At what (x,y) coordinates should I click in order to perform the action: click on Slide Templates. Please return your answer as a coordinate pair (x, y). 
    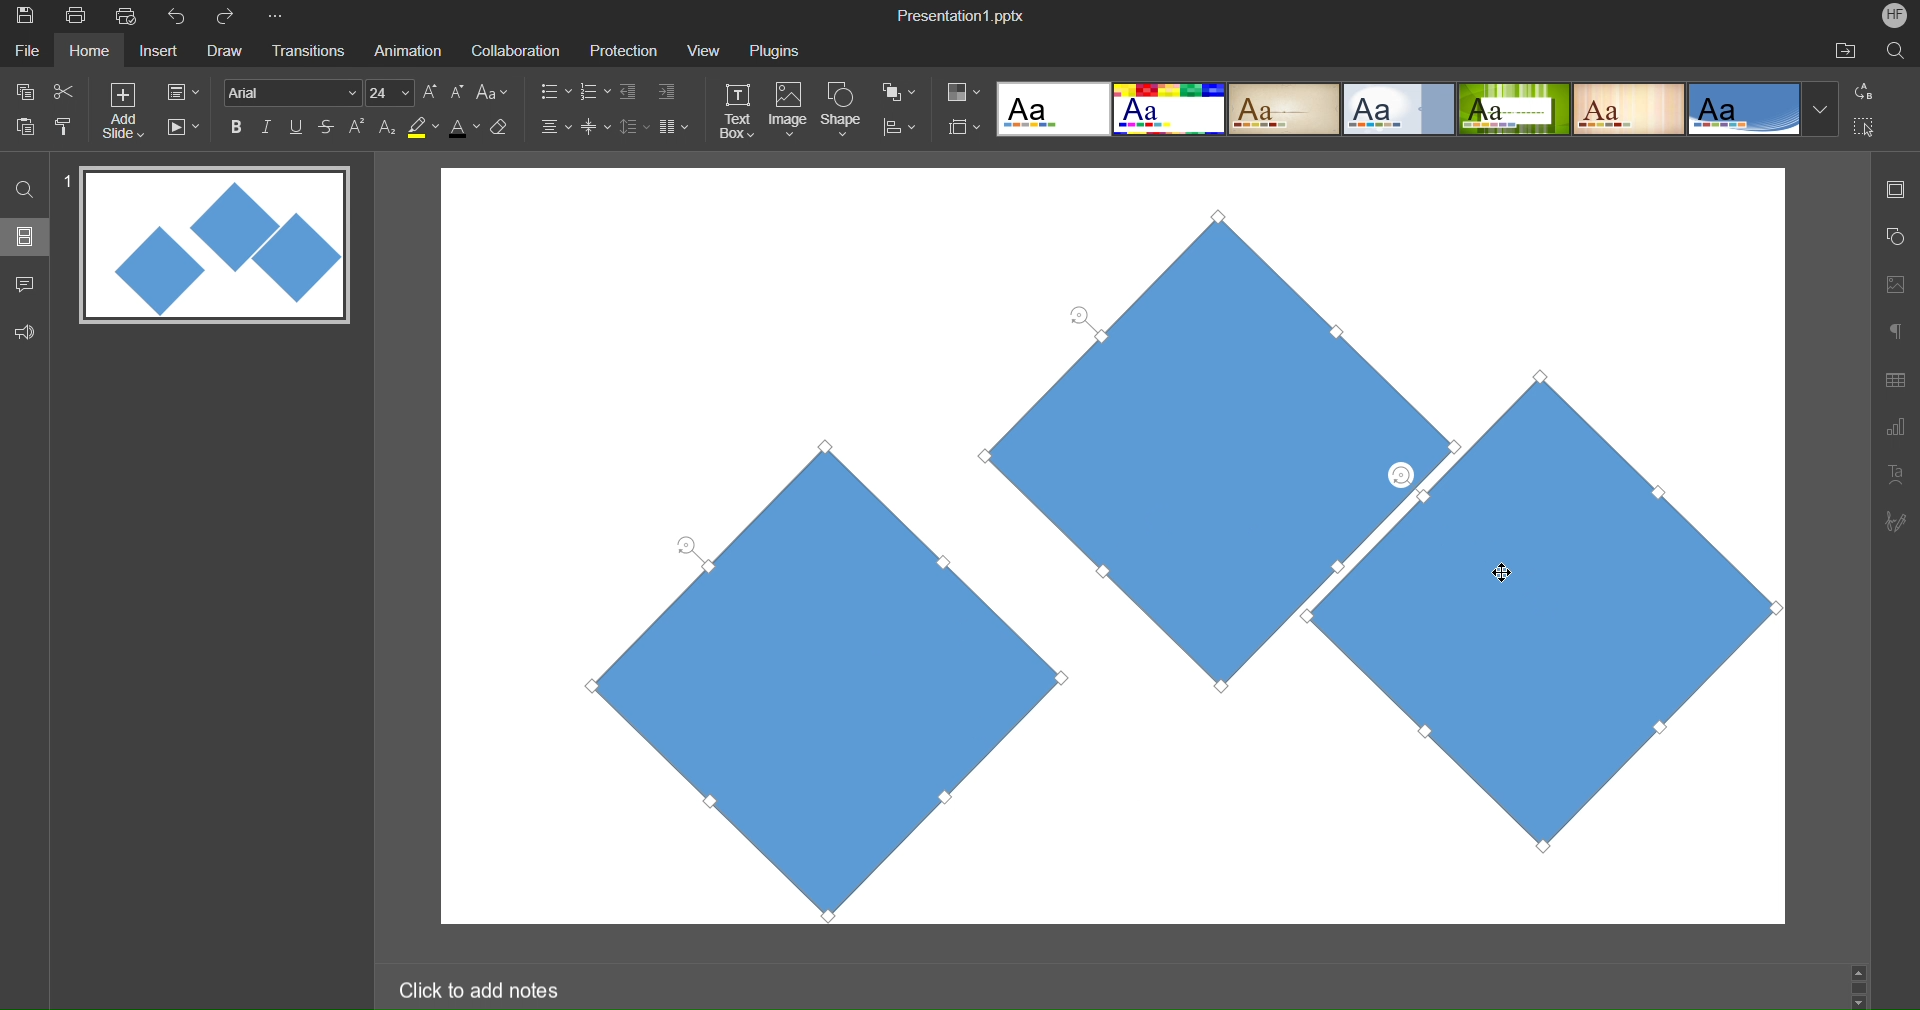
    Looking at the image, I should click on (1418, 107).